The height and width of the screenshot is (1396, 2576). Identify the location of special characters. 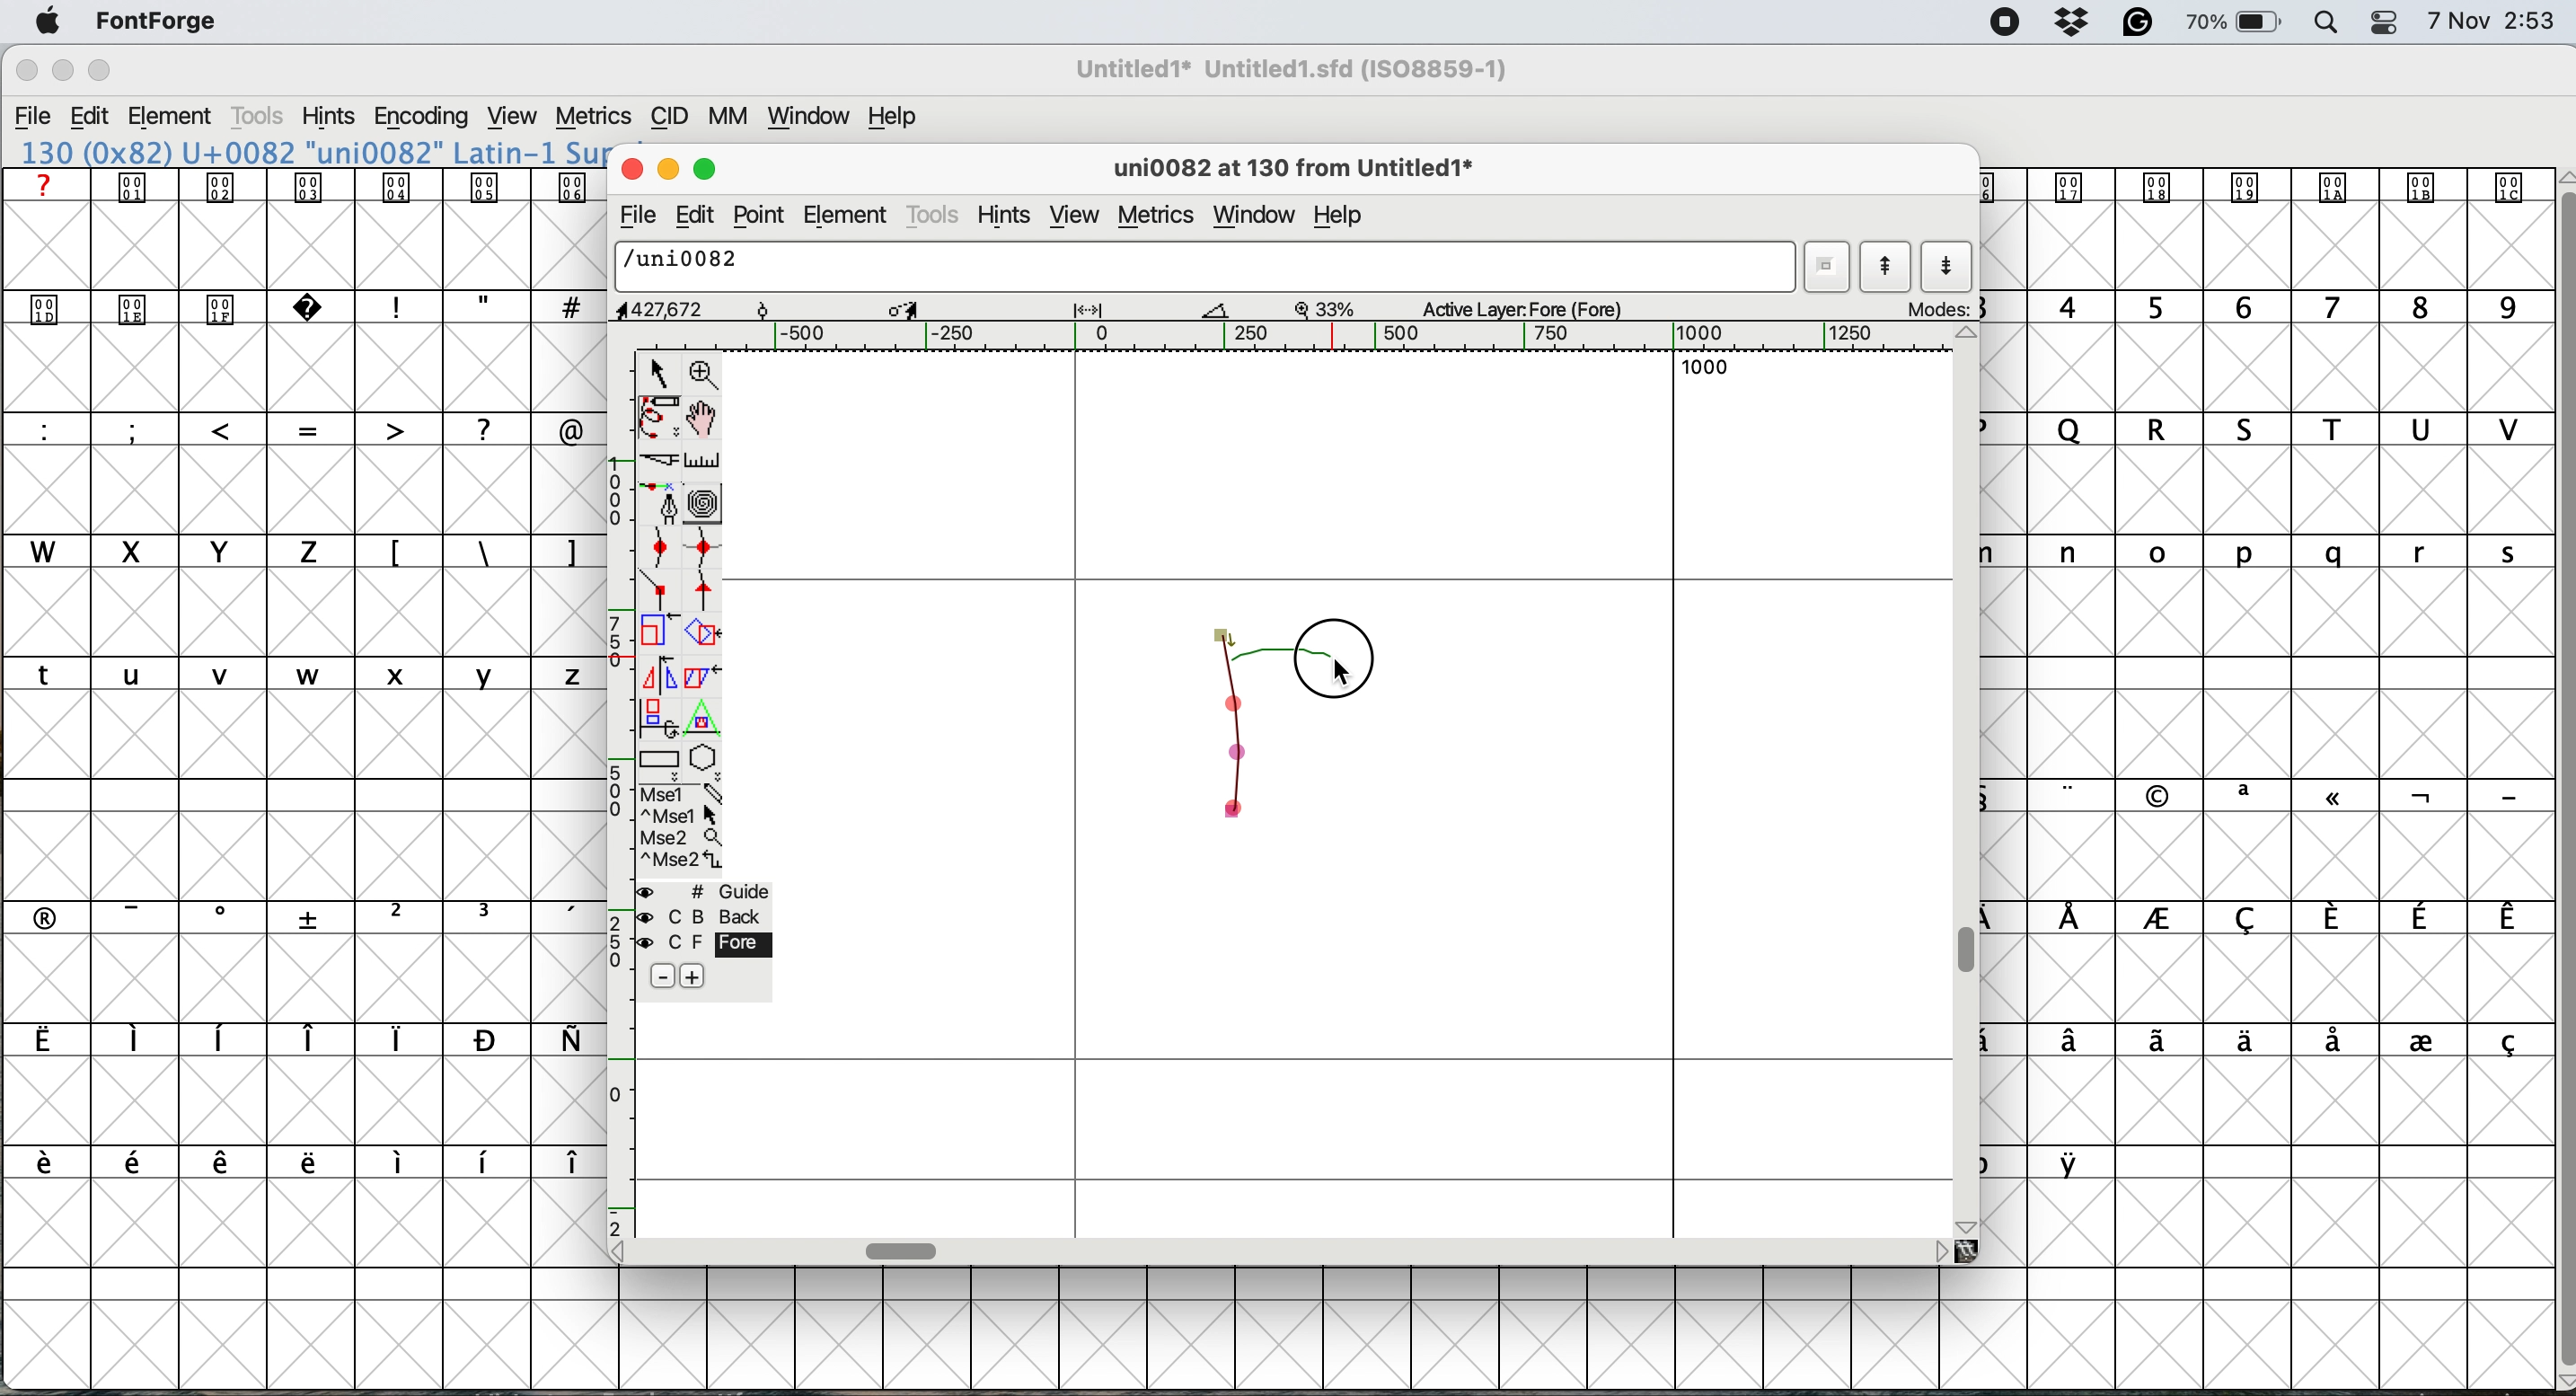
(479, 306).